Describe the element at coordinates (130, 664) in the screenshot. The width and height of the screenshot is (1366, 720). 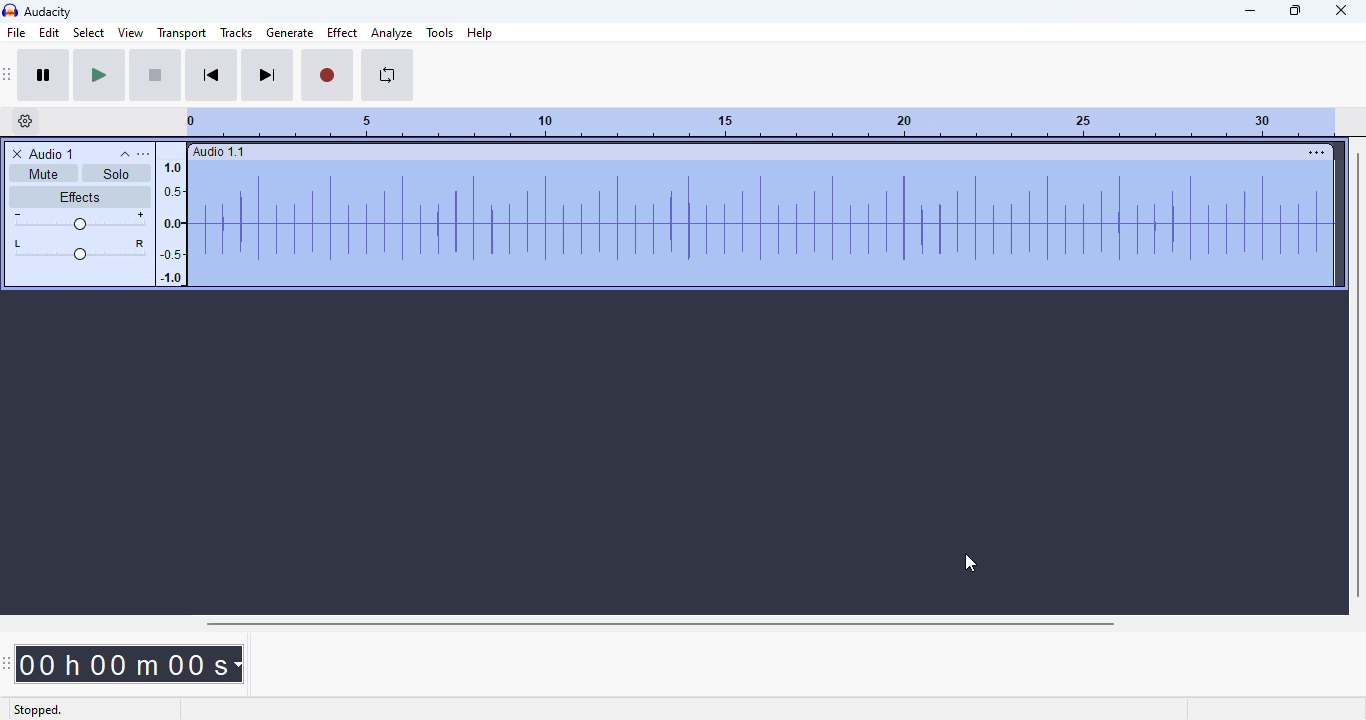
I see `time` at that location.